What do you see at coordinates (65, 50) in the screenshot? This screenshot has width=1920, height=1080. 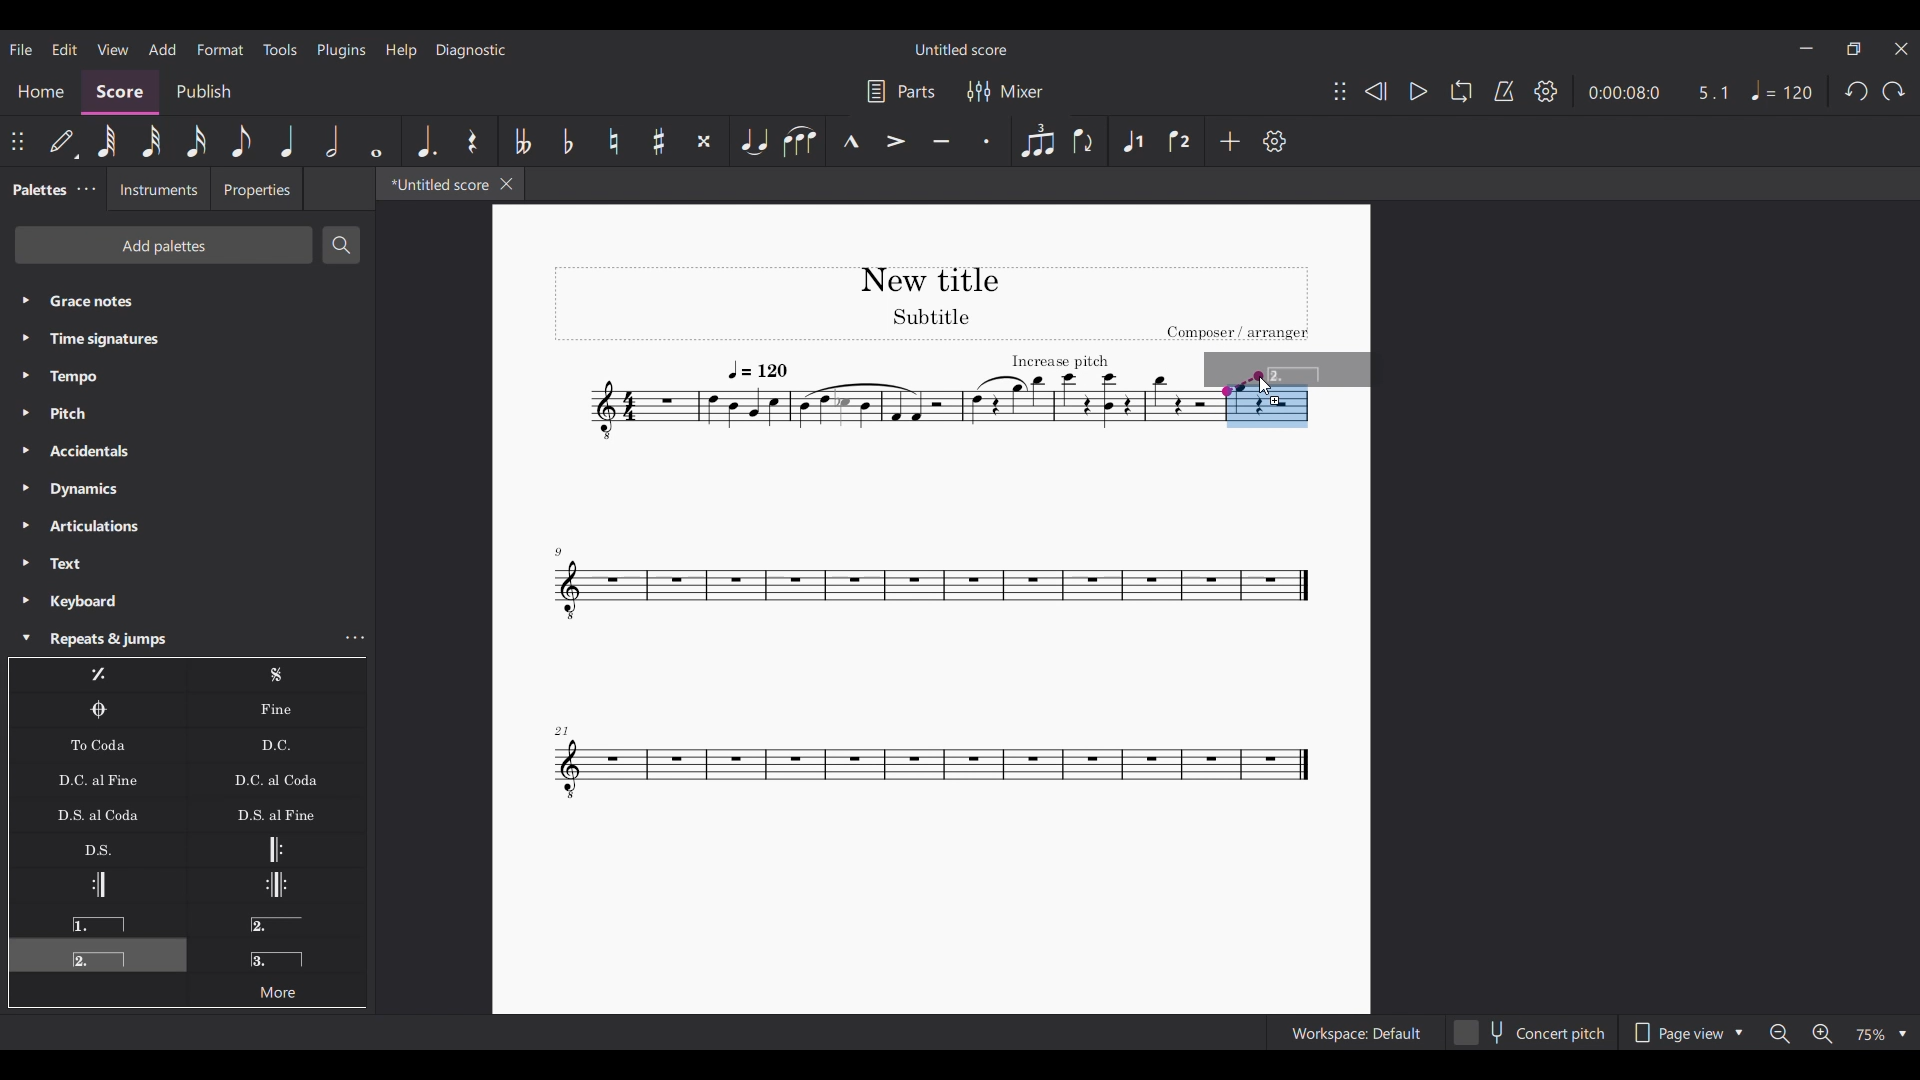 I see `Edit menu` at bounding box center [65, 50].